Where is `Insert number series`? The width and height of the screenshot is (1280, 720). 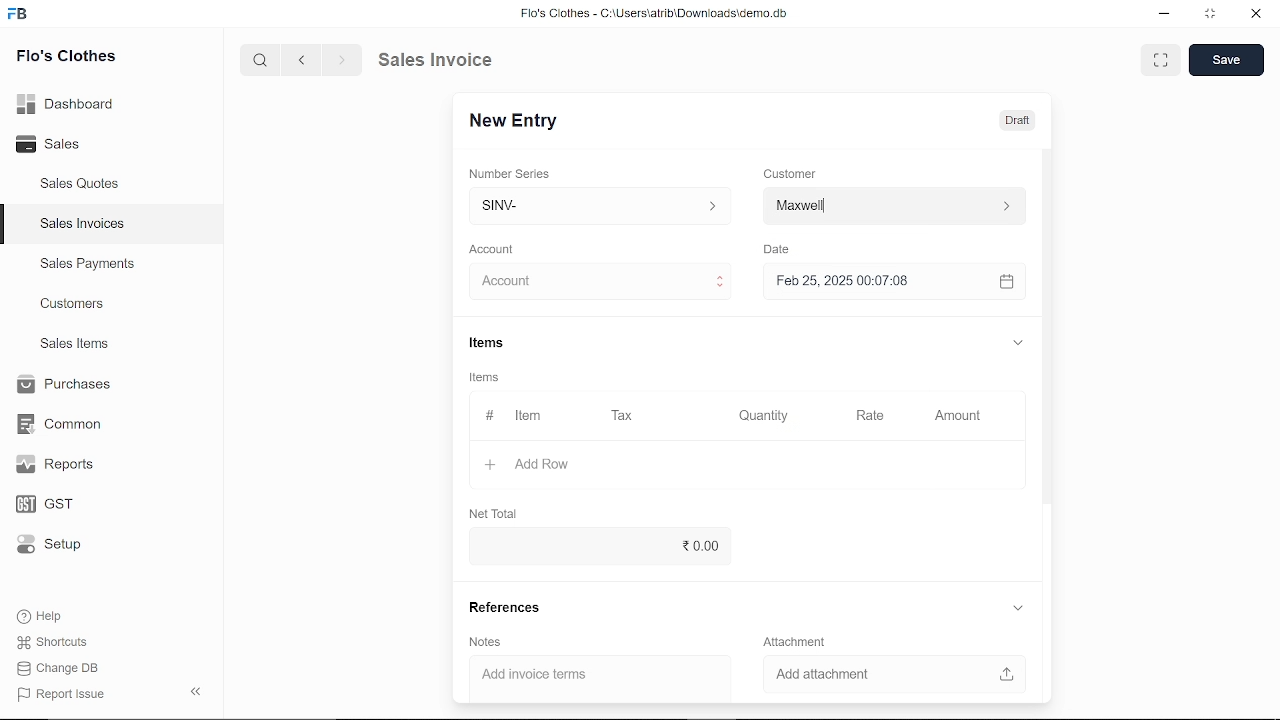
Insert number series is located at coordinates (601, 203).